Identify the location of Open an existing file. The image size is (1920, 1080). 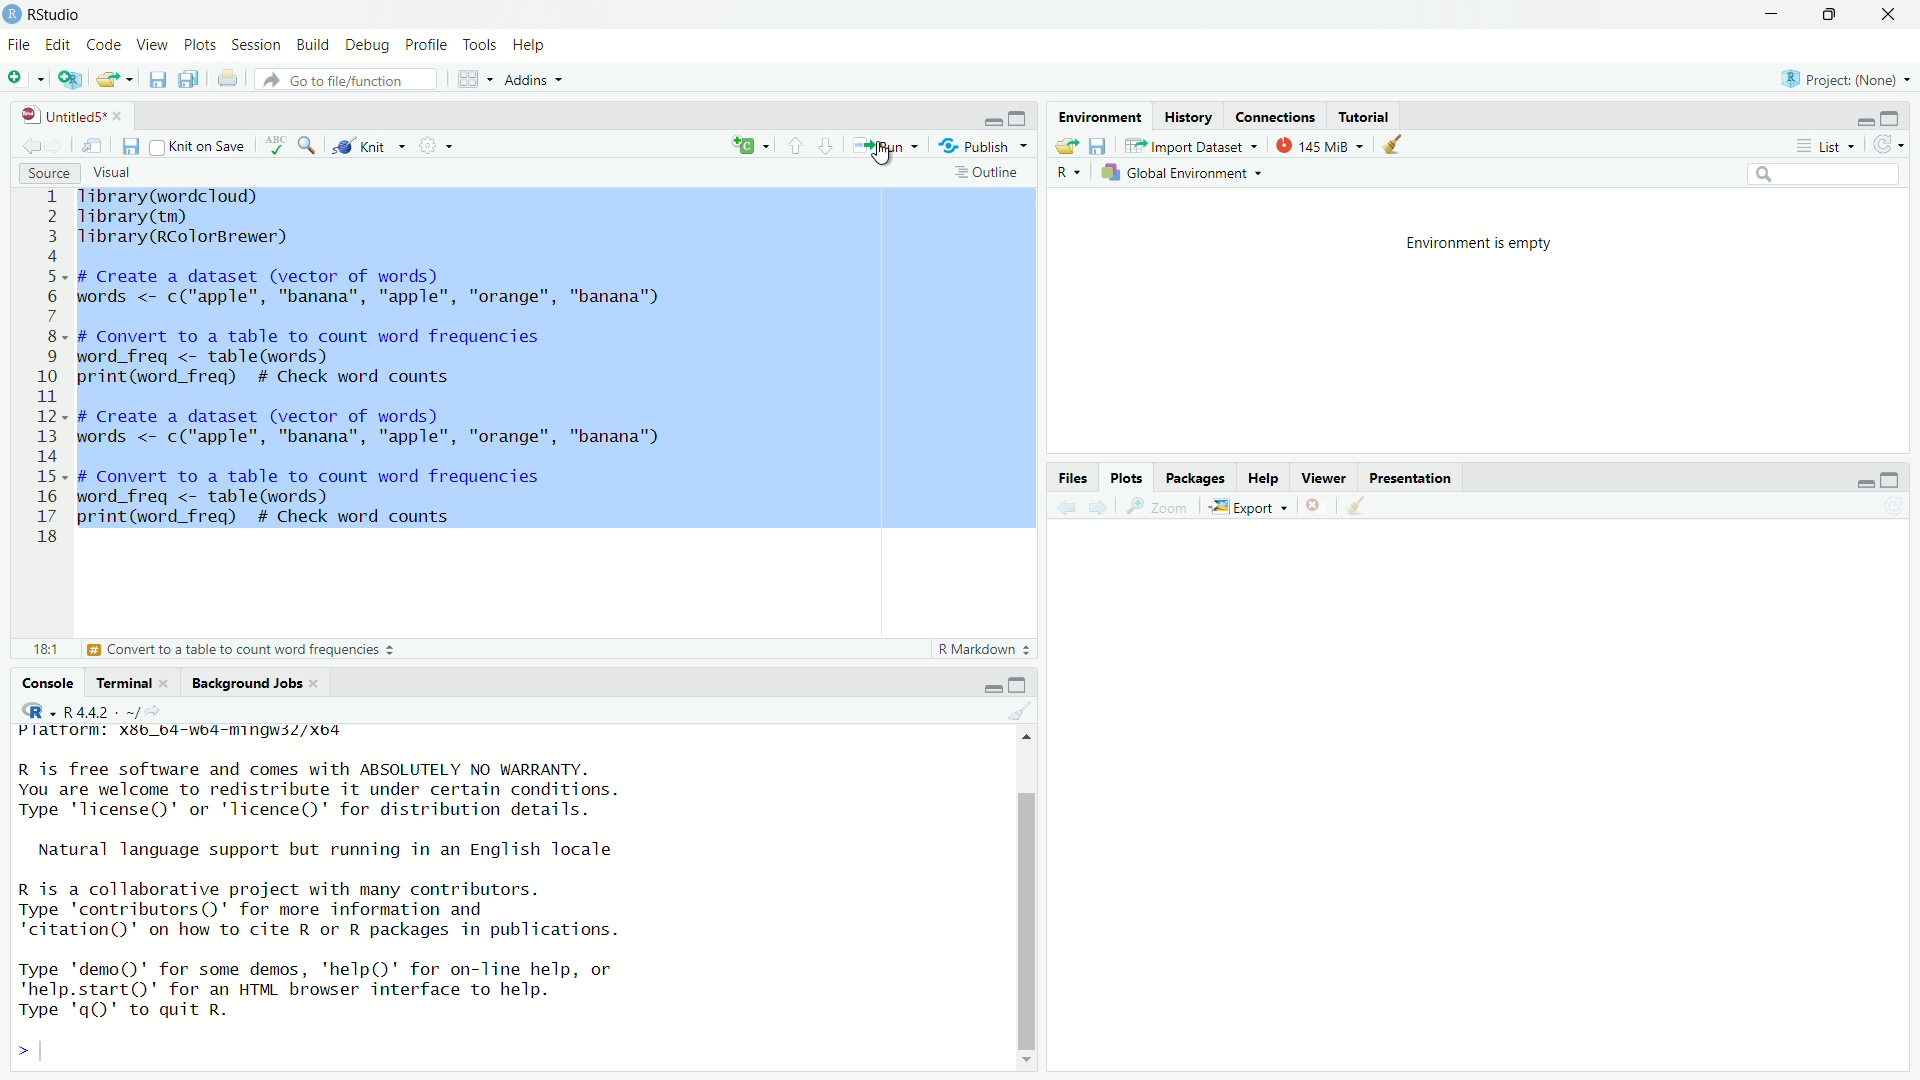
(113, 79).